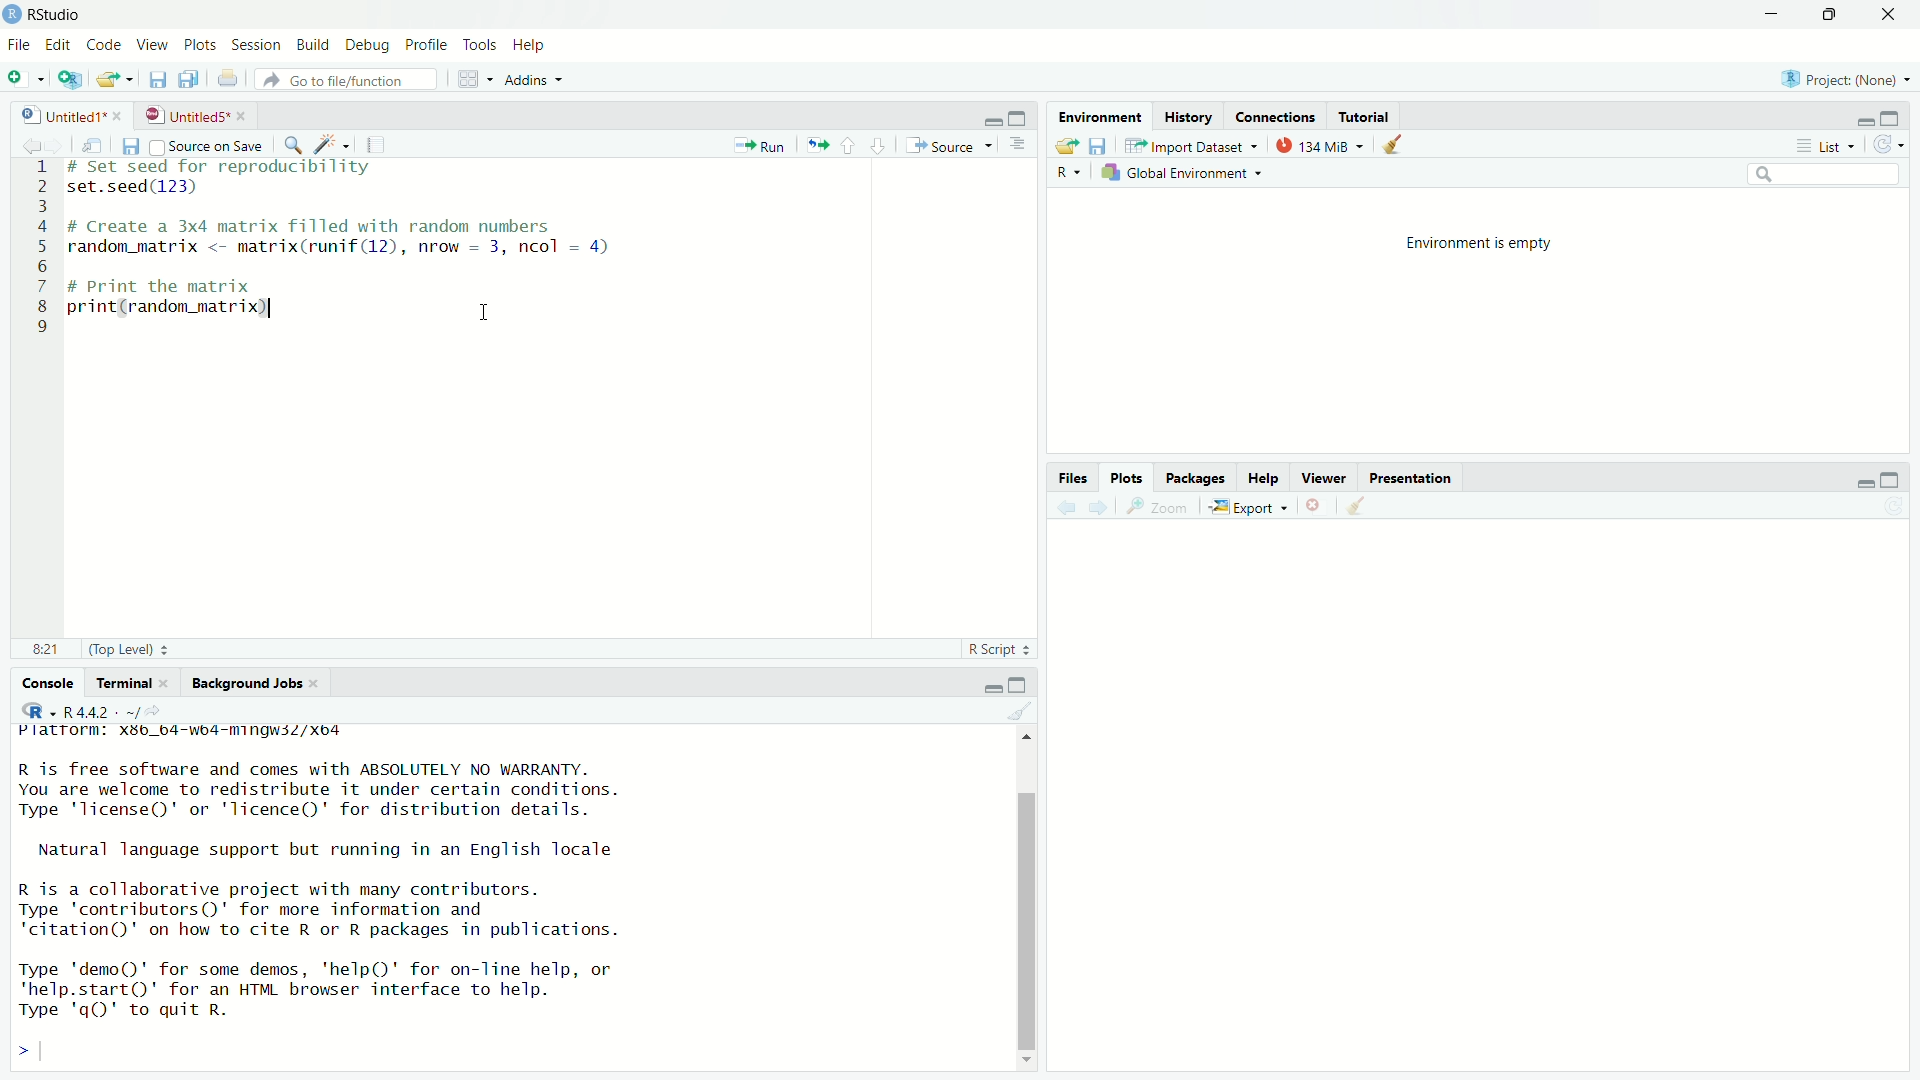 The width and height of the screenshot is (1920, 1080). I want to click on UntitledS*, so click(190, 113).